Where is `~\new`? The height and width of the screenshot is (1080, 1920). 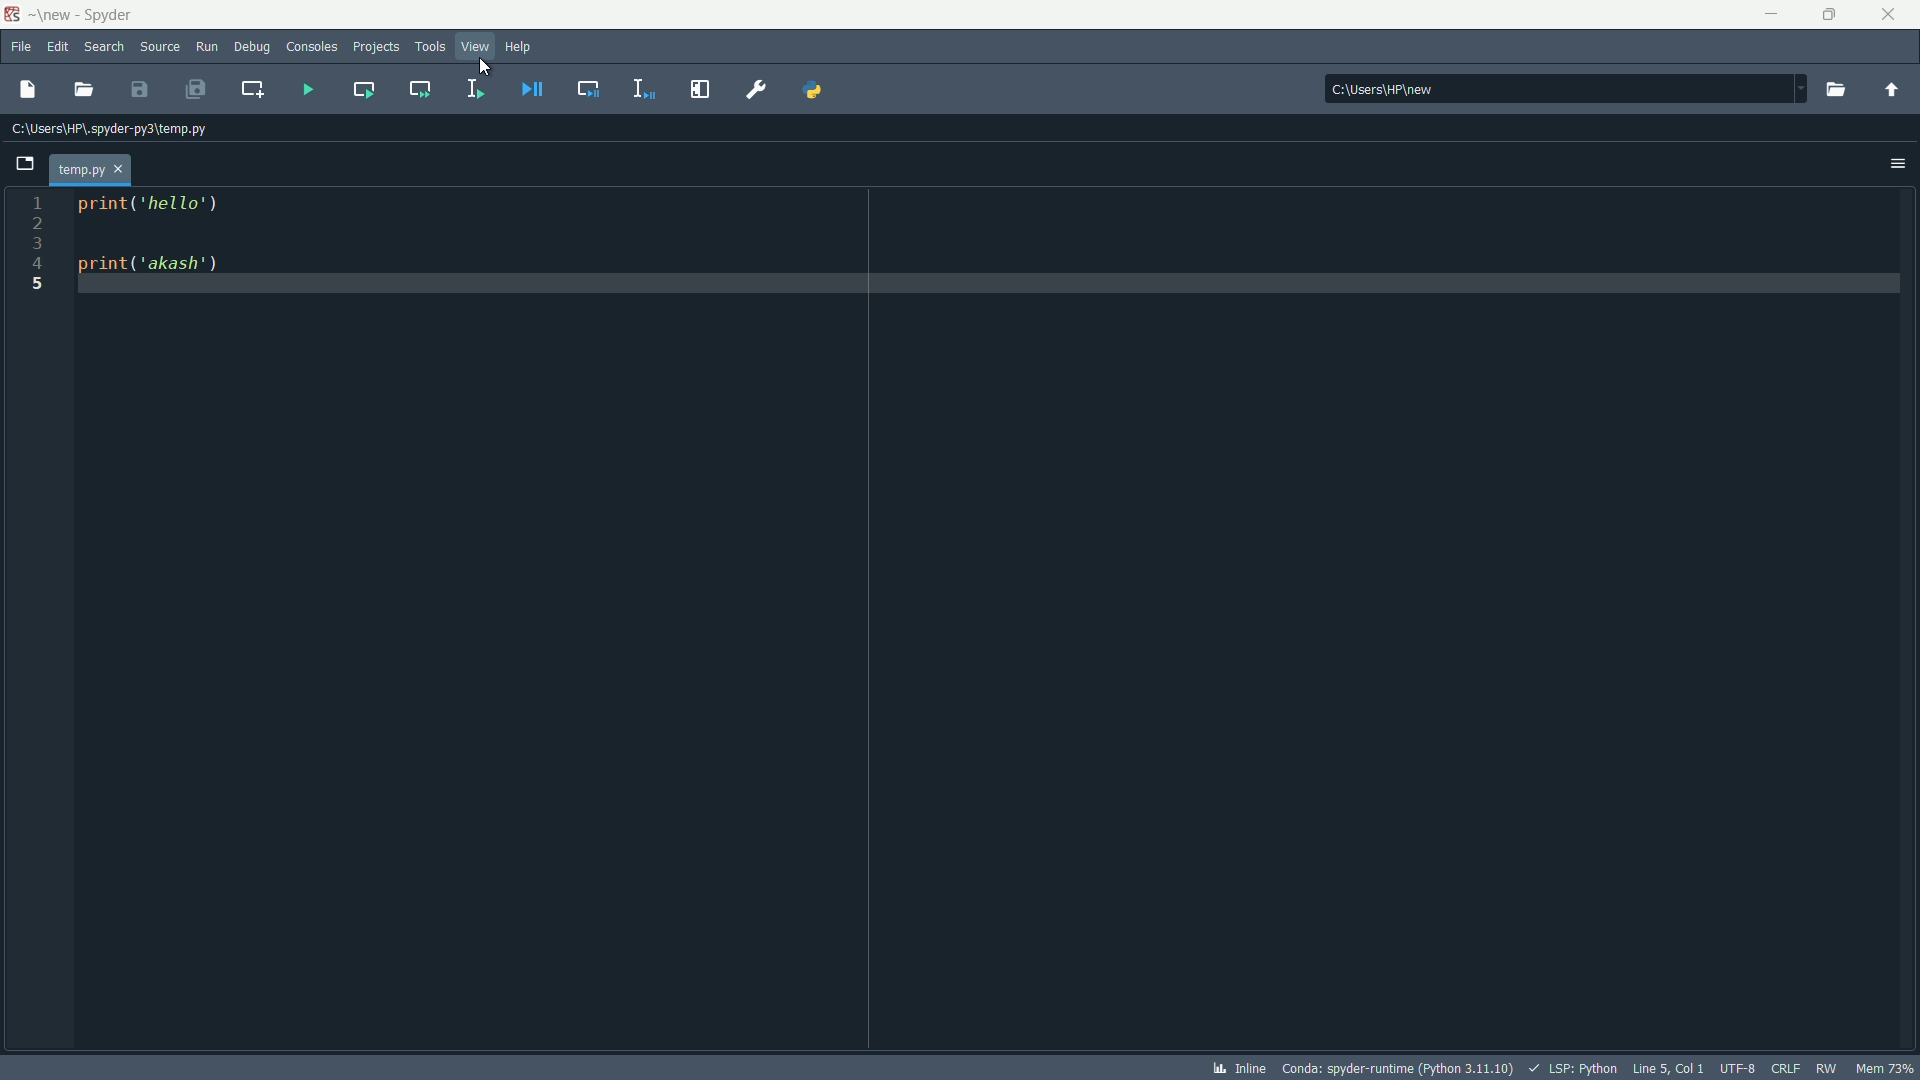 ~\new is located at coordinates (56, 17).